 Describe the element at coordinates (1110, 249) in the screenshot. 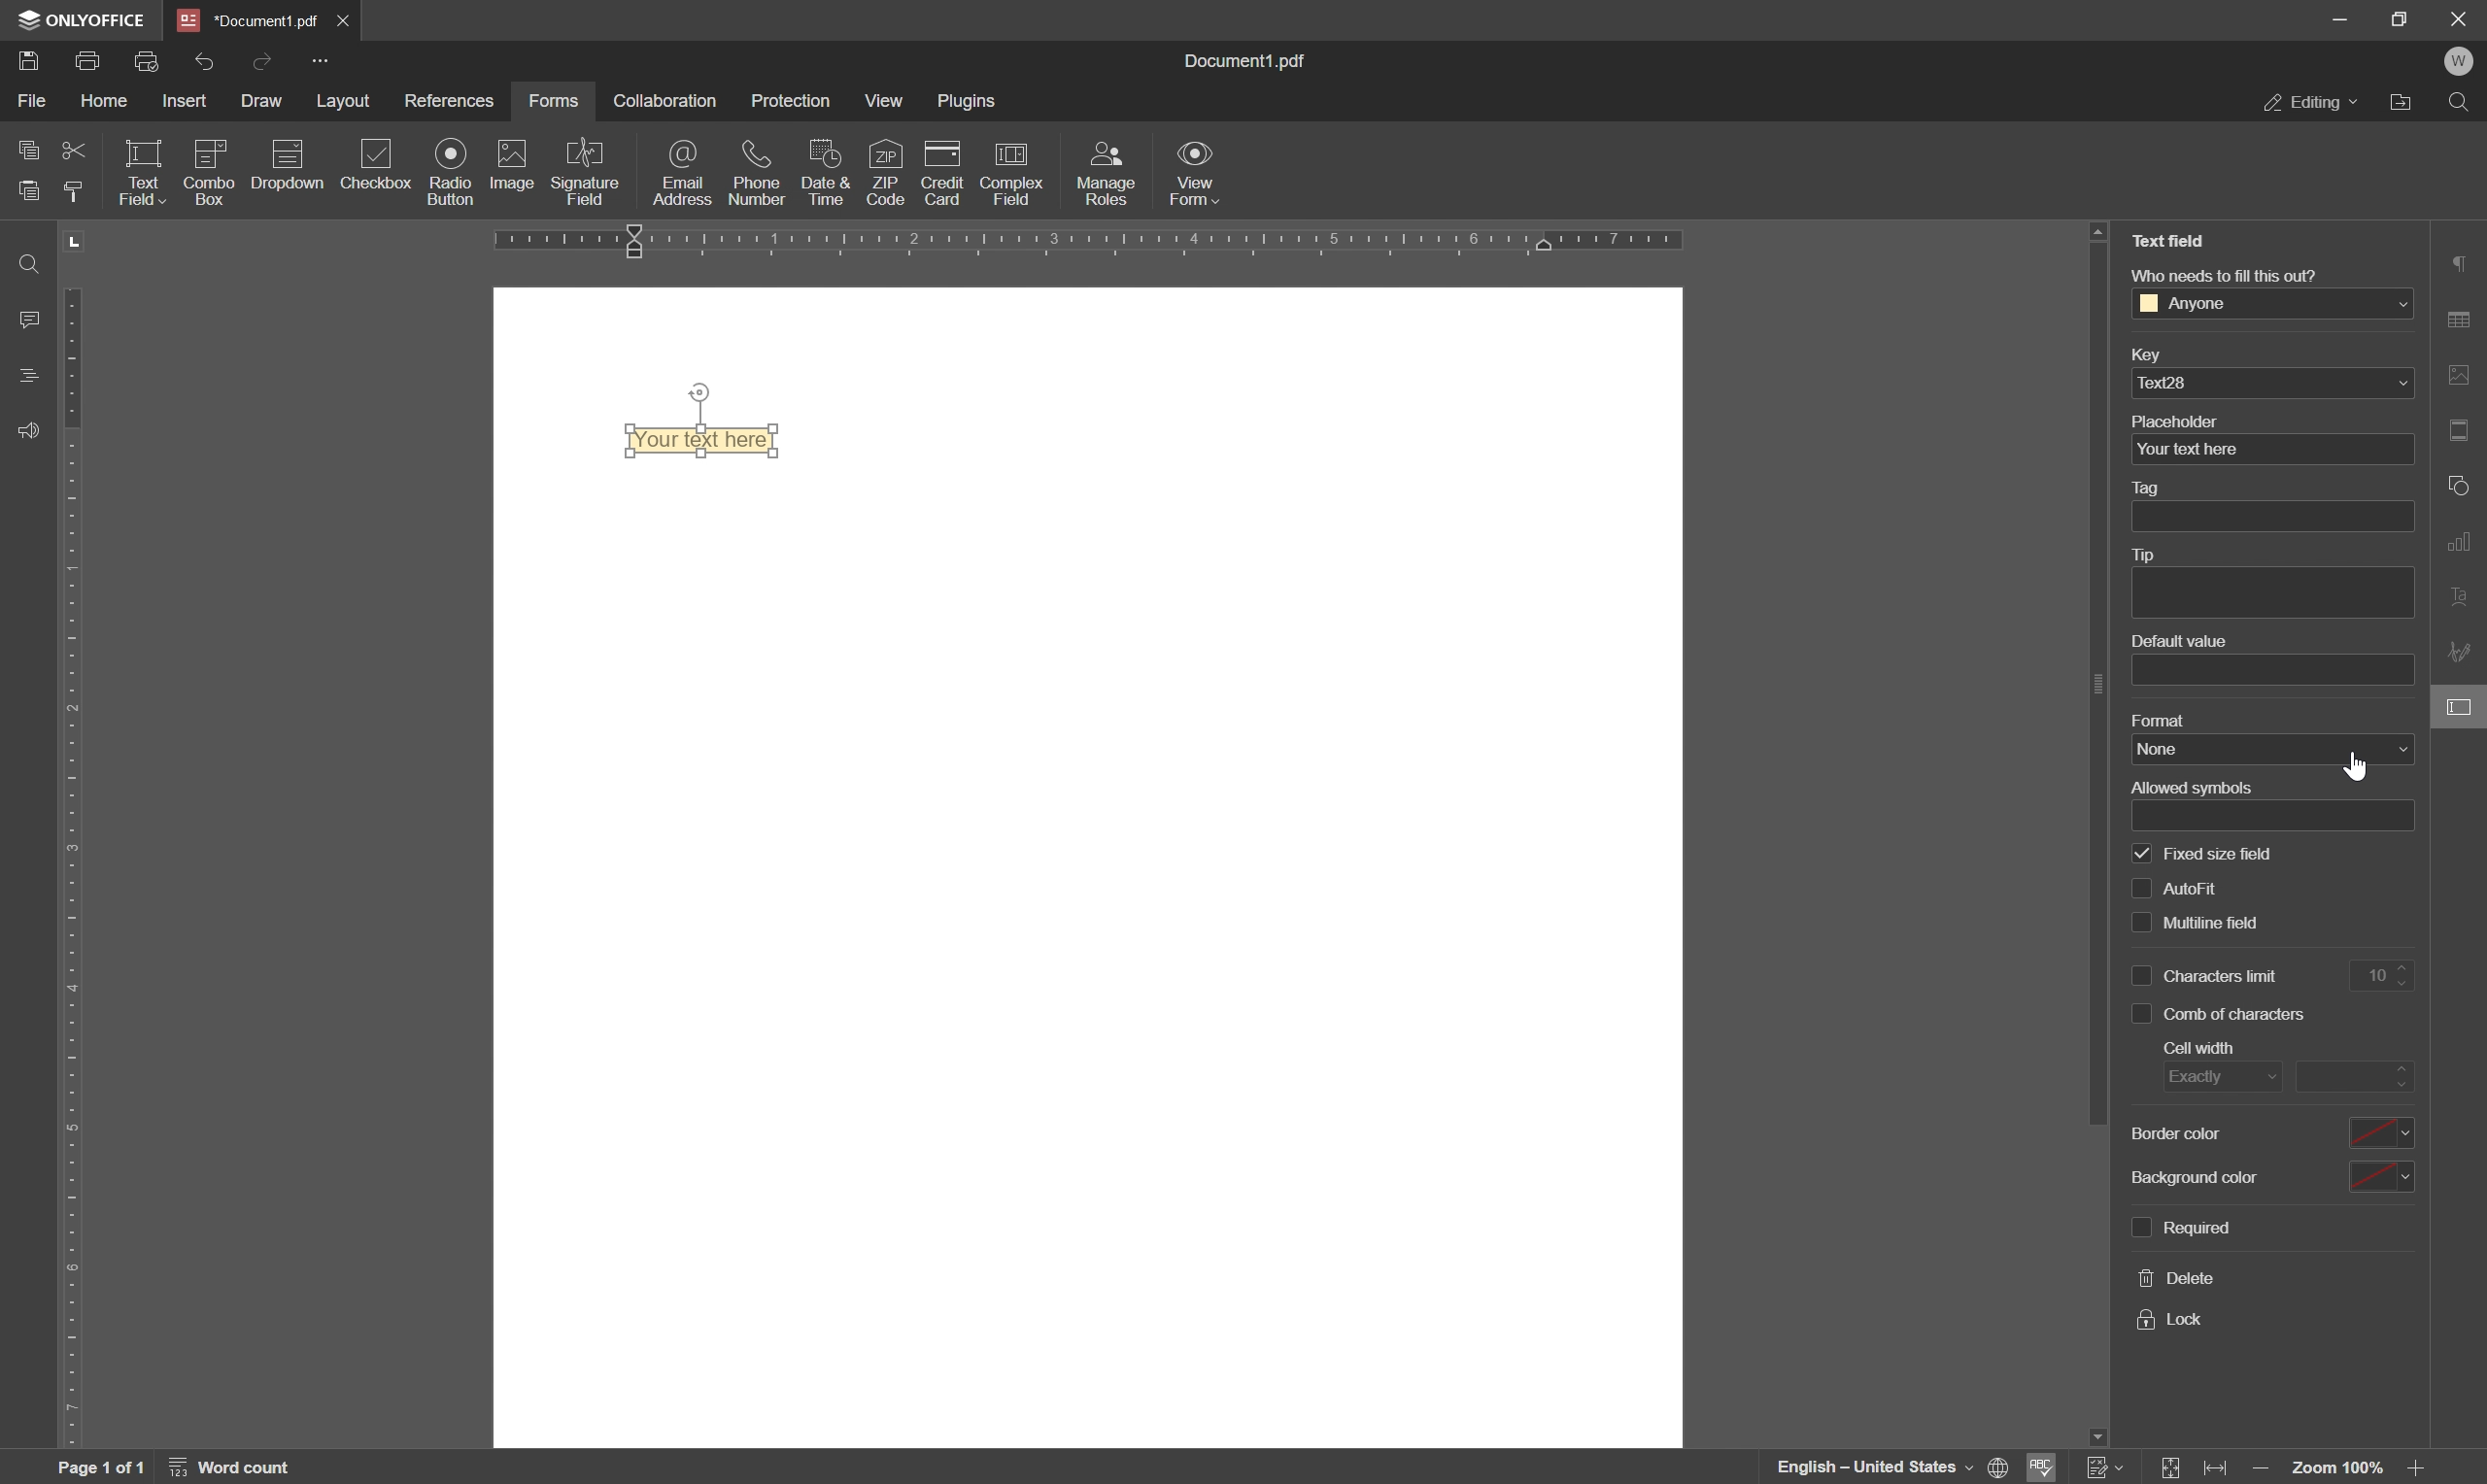

I see `ruler` at that location.